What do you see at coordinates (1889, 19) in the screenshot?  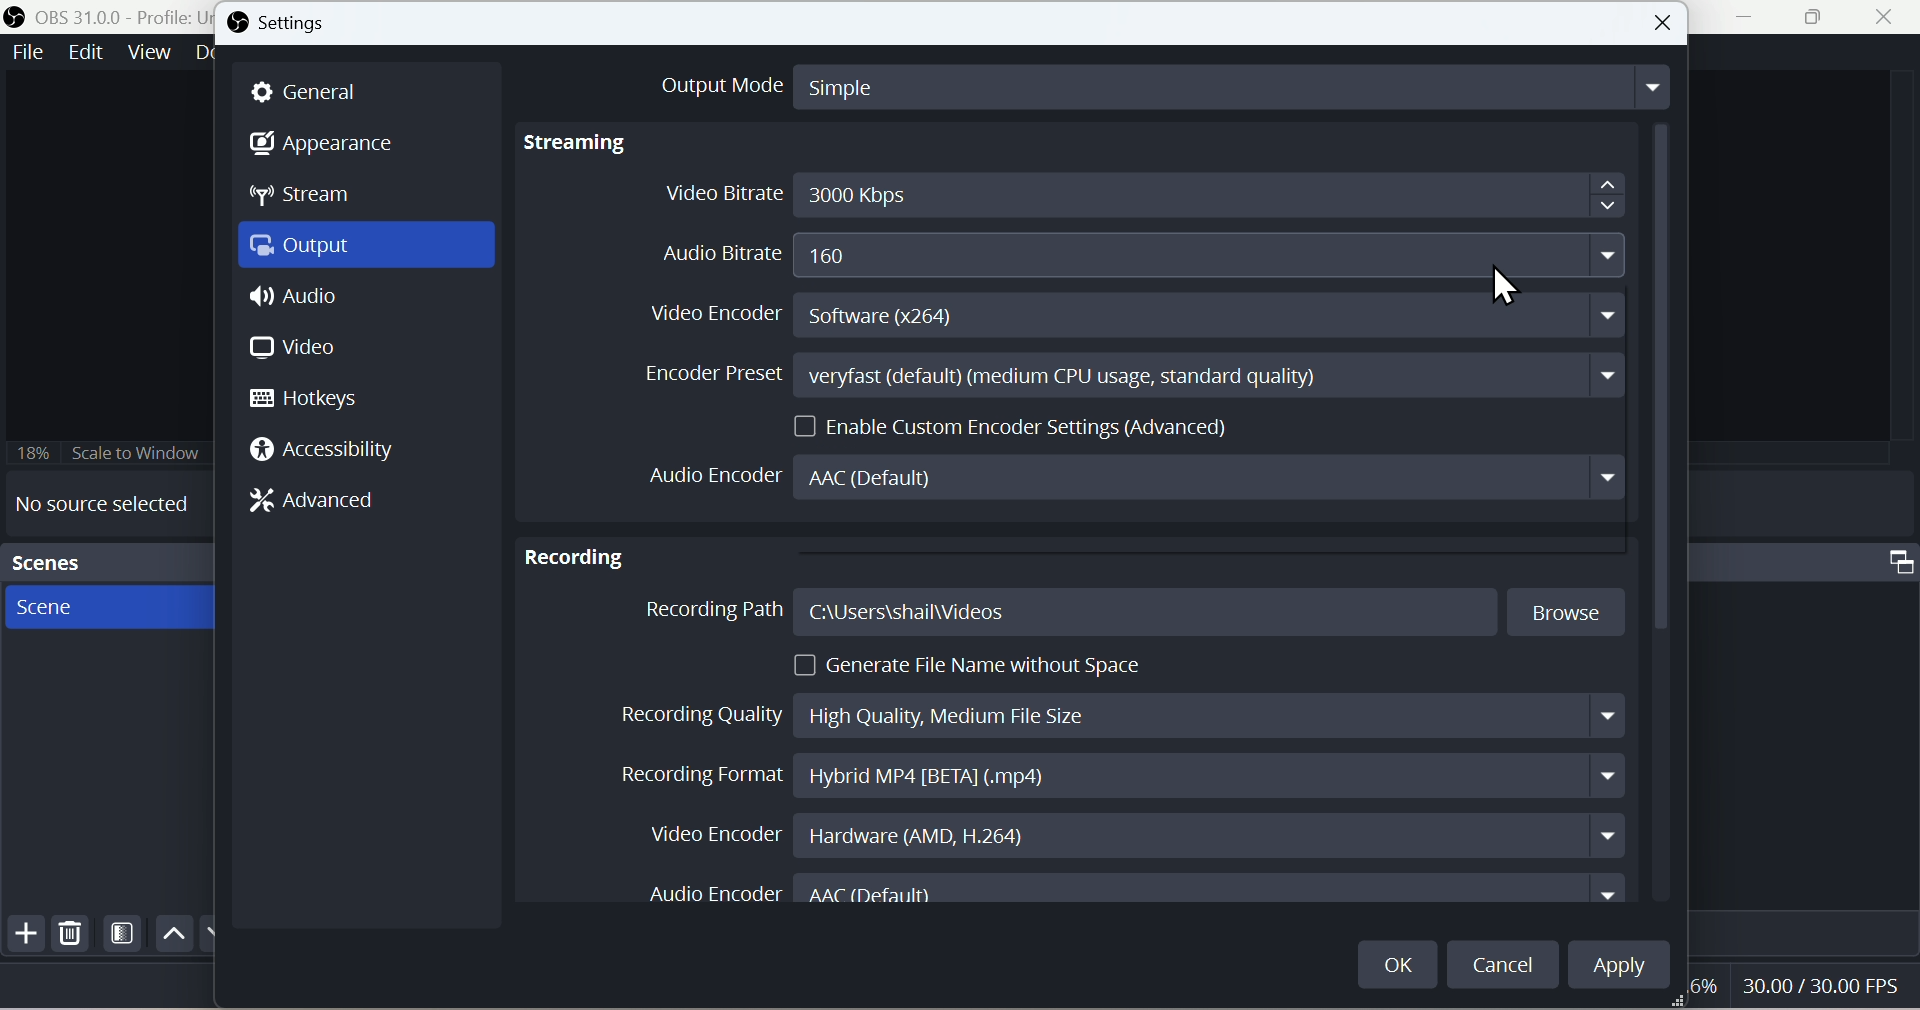 I see `close` at bounding box center [1889, 19].